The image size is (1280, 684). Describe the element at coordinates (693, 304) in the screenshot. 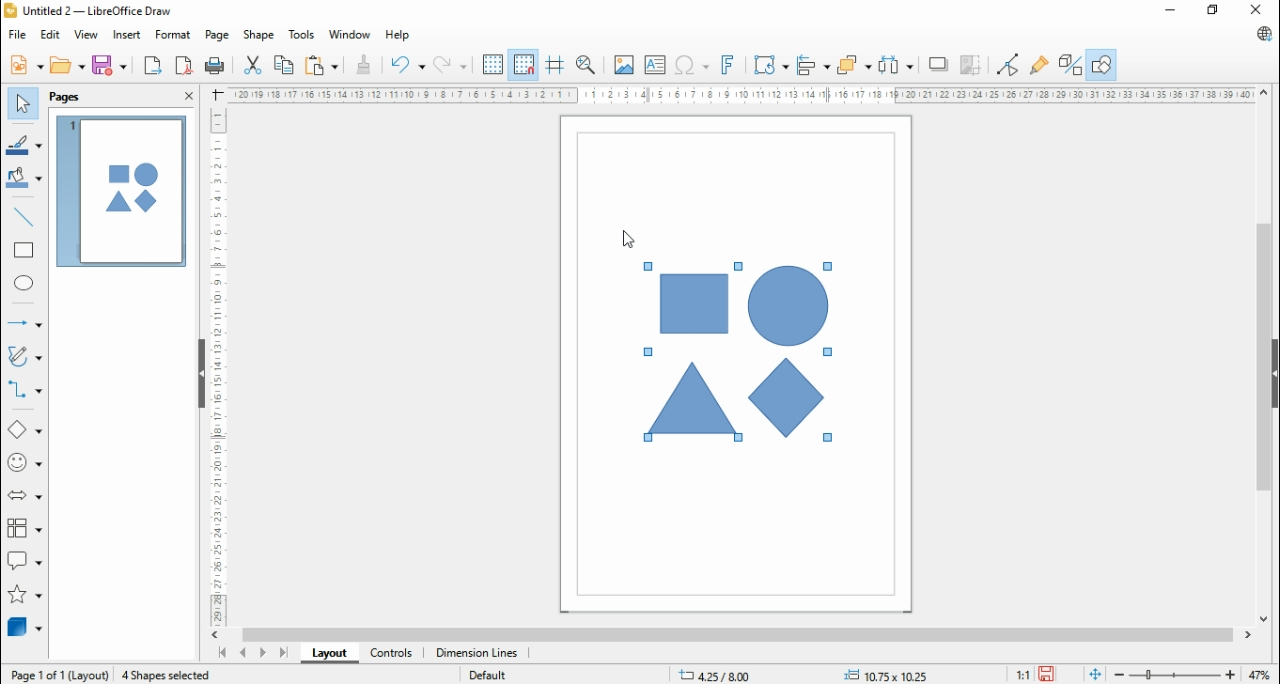

I see `shape 1` at that location.